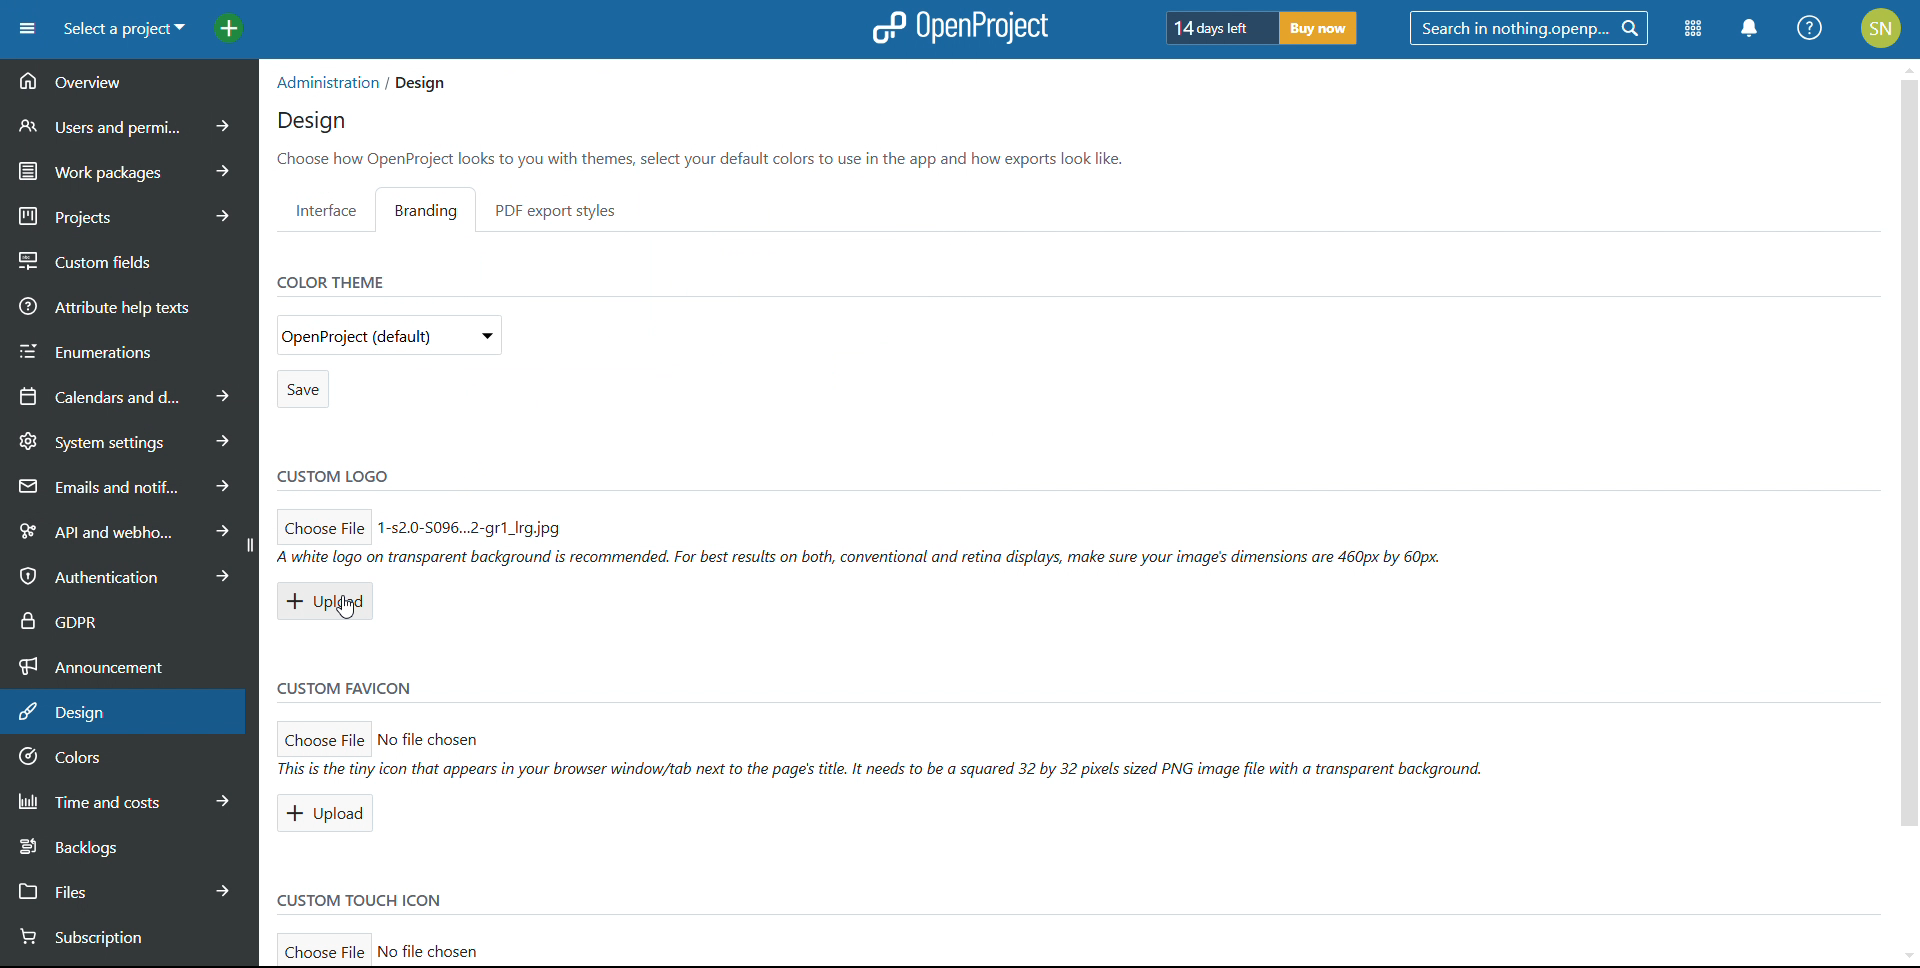 Image resolution: width=1920 pixels, height=968 pixels. Describe the element at coordinates (126, 799) in the screenshot. I see `time and costs` at that location.